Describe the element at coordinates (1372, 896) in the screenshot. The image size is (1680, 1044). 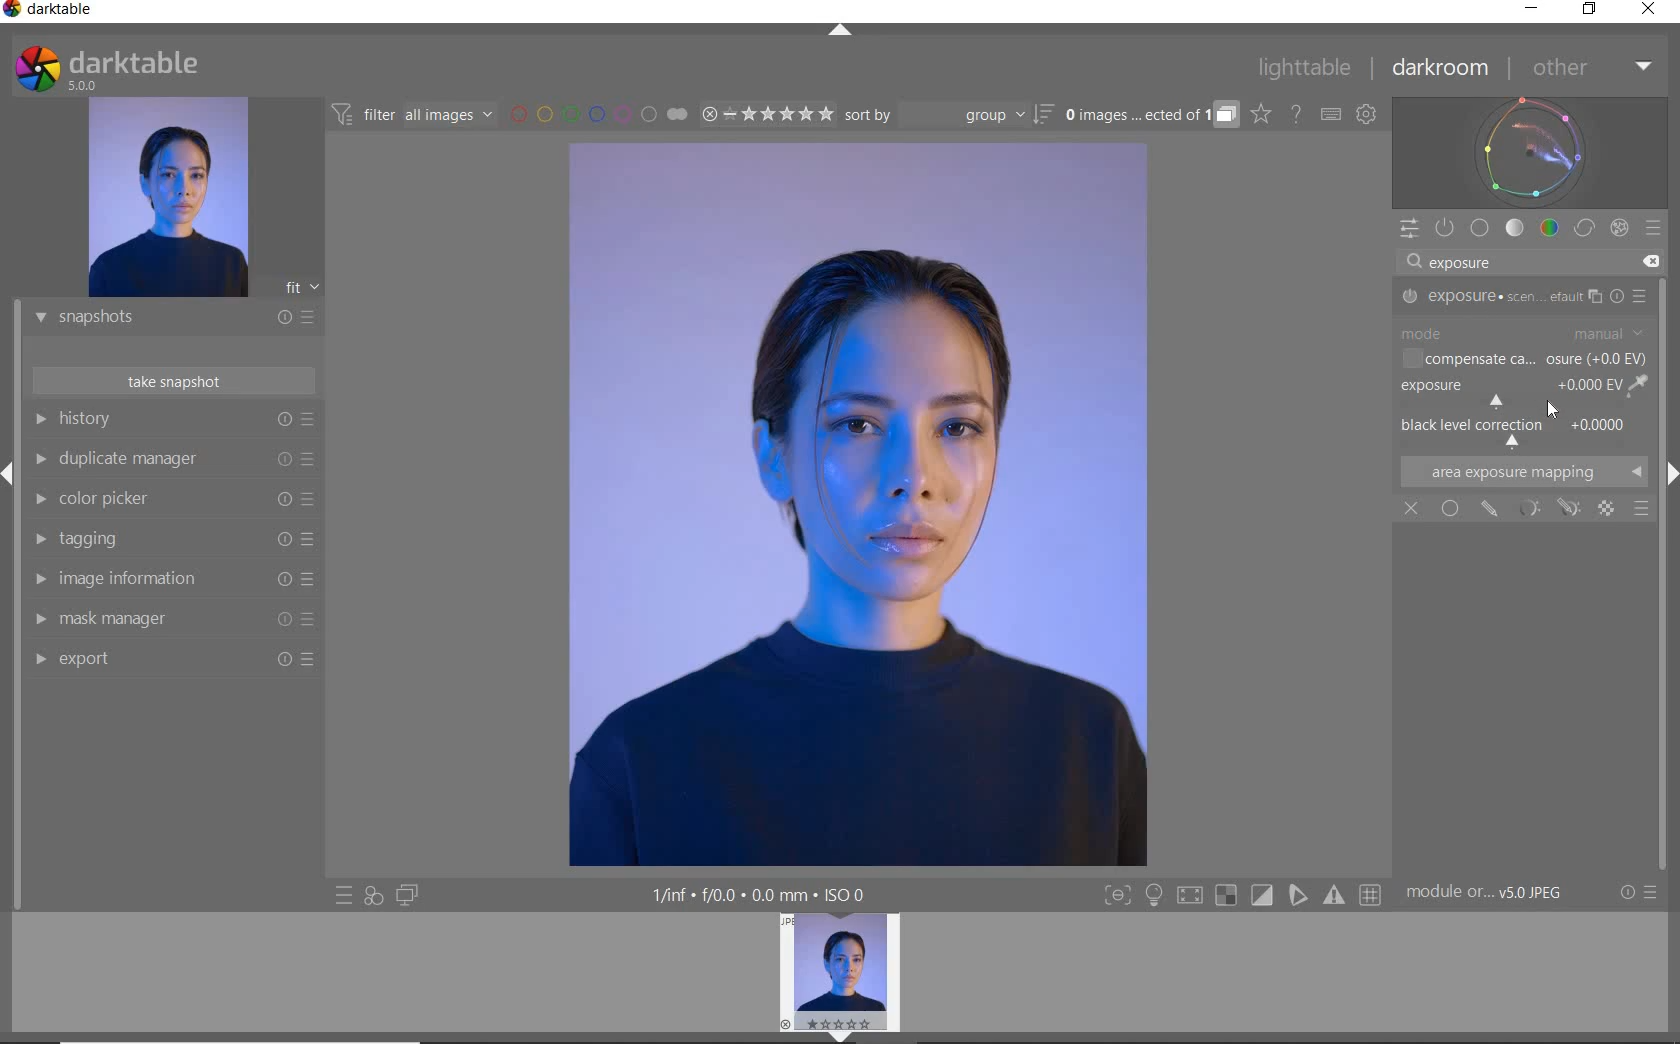
I see `Button` at that location.